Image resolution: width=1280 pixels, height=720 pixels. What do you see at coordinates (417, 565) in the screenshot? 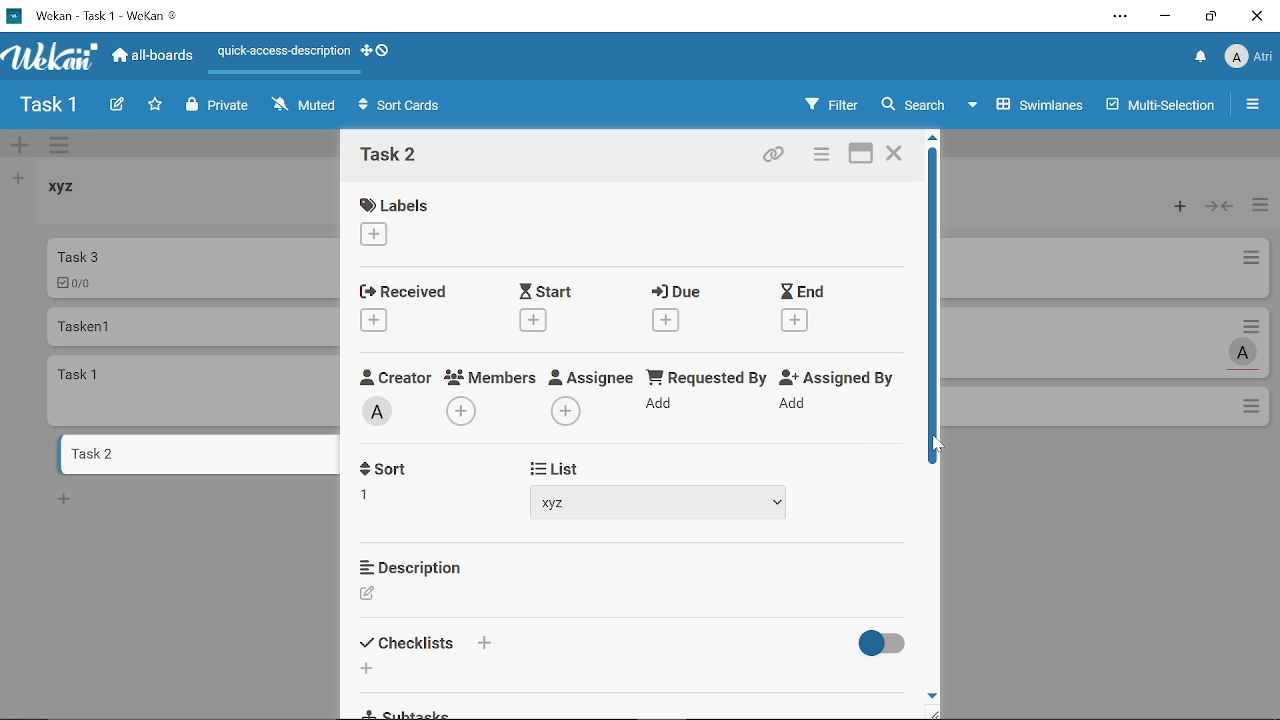
I see `Description` at bounding box center [417, 565].